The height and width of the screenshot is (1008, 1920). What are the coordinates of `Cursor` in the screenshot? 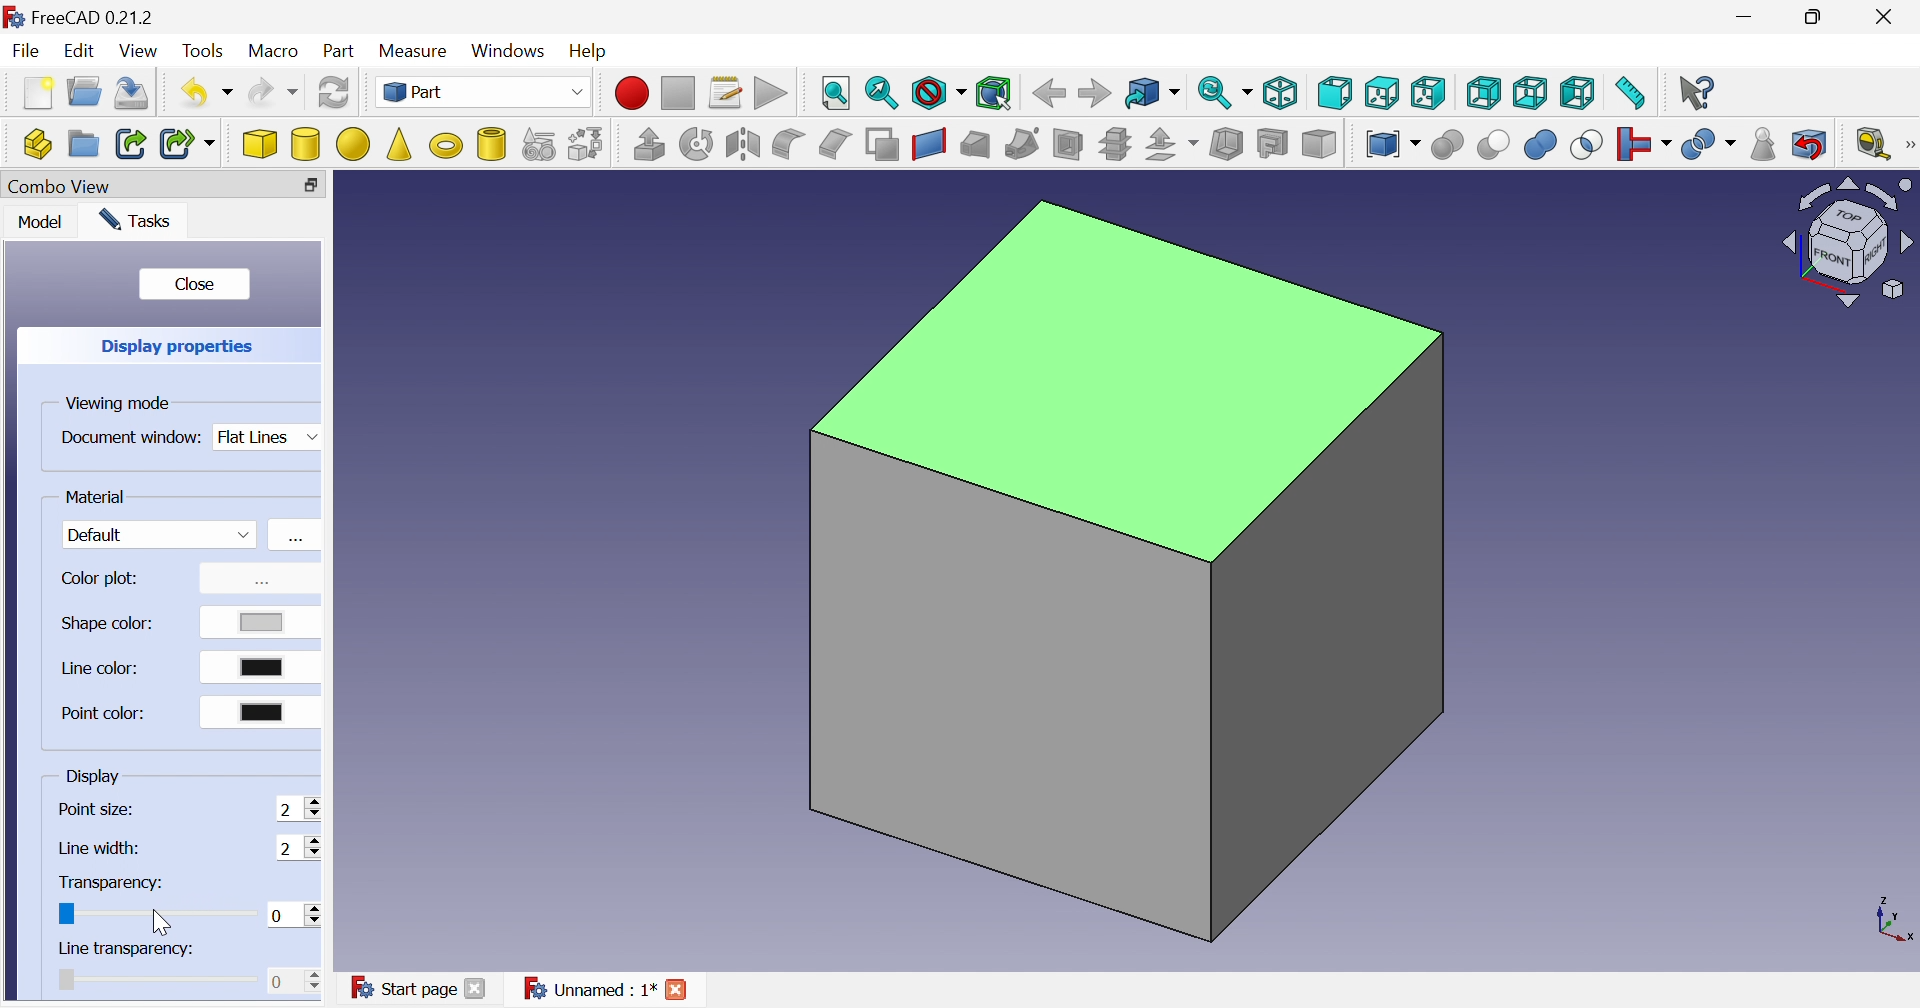 It's located at (157, 920).